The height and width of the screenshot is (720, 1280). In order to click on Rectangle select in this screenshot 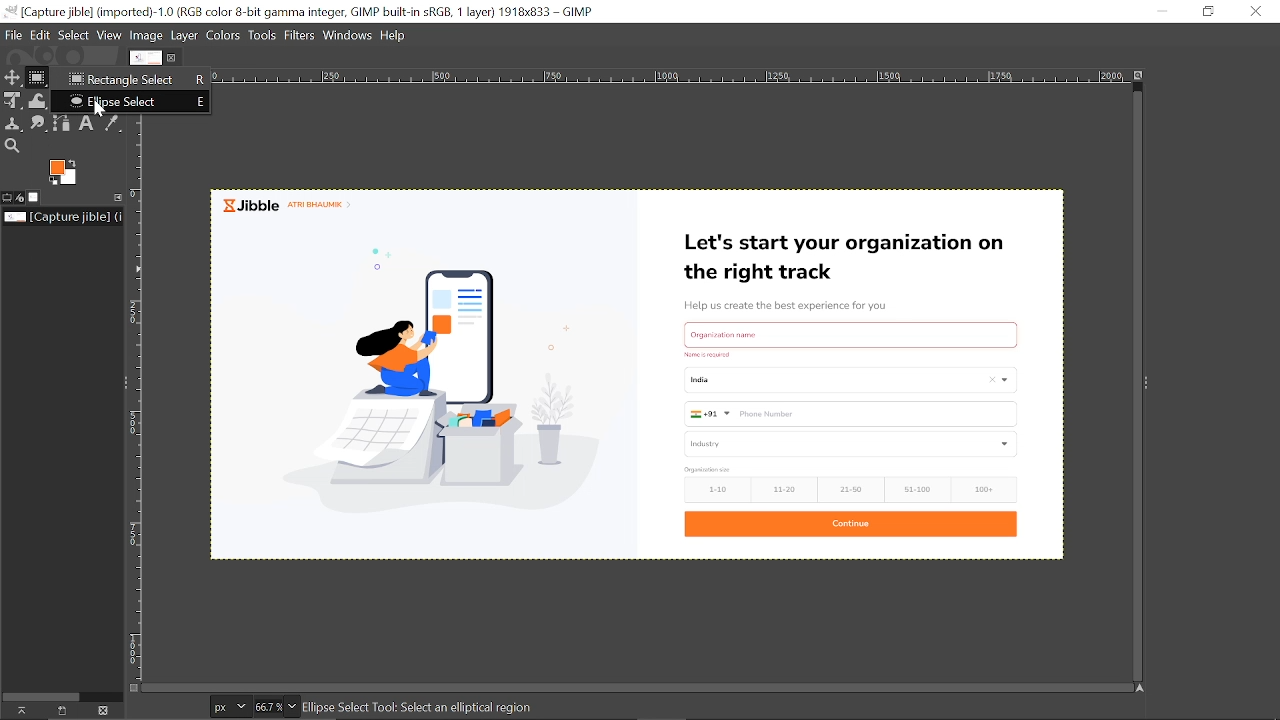, I will do `click(132, 79)`.